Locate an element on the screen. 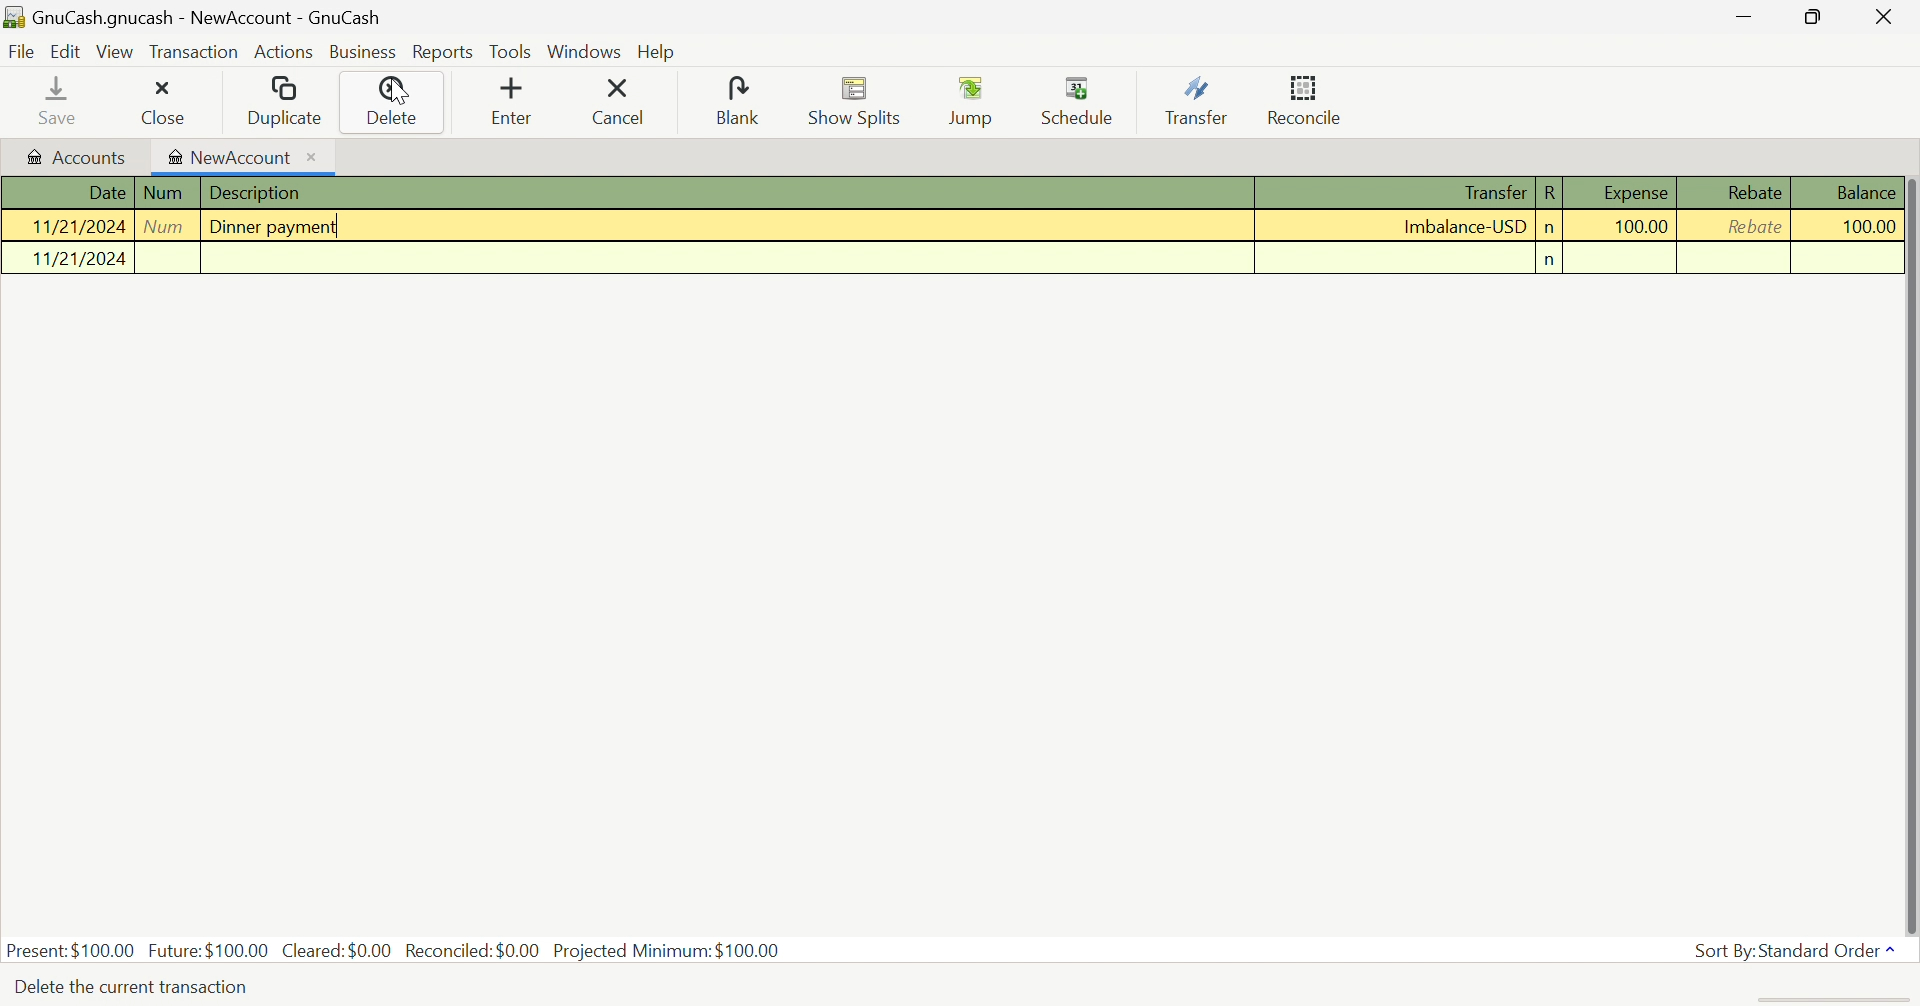 The width and height of the screenshot is (1920, 1006). R is located at coordinates (1552, 193).